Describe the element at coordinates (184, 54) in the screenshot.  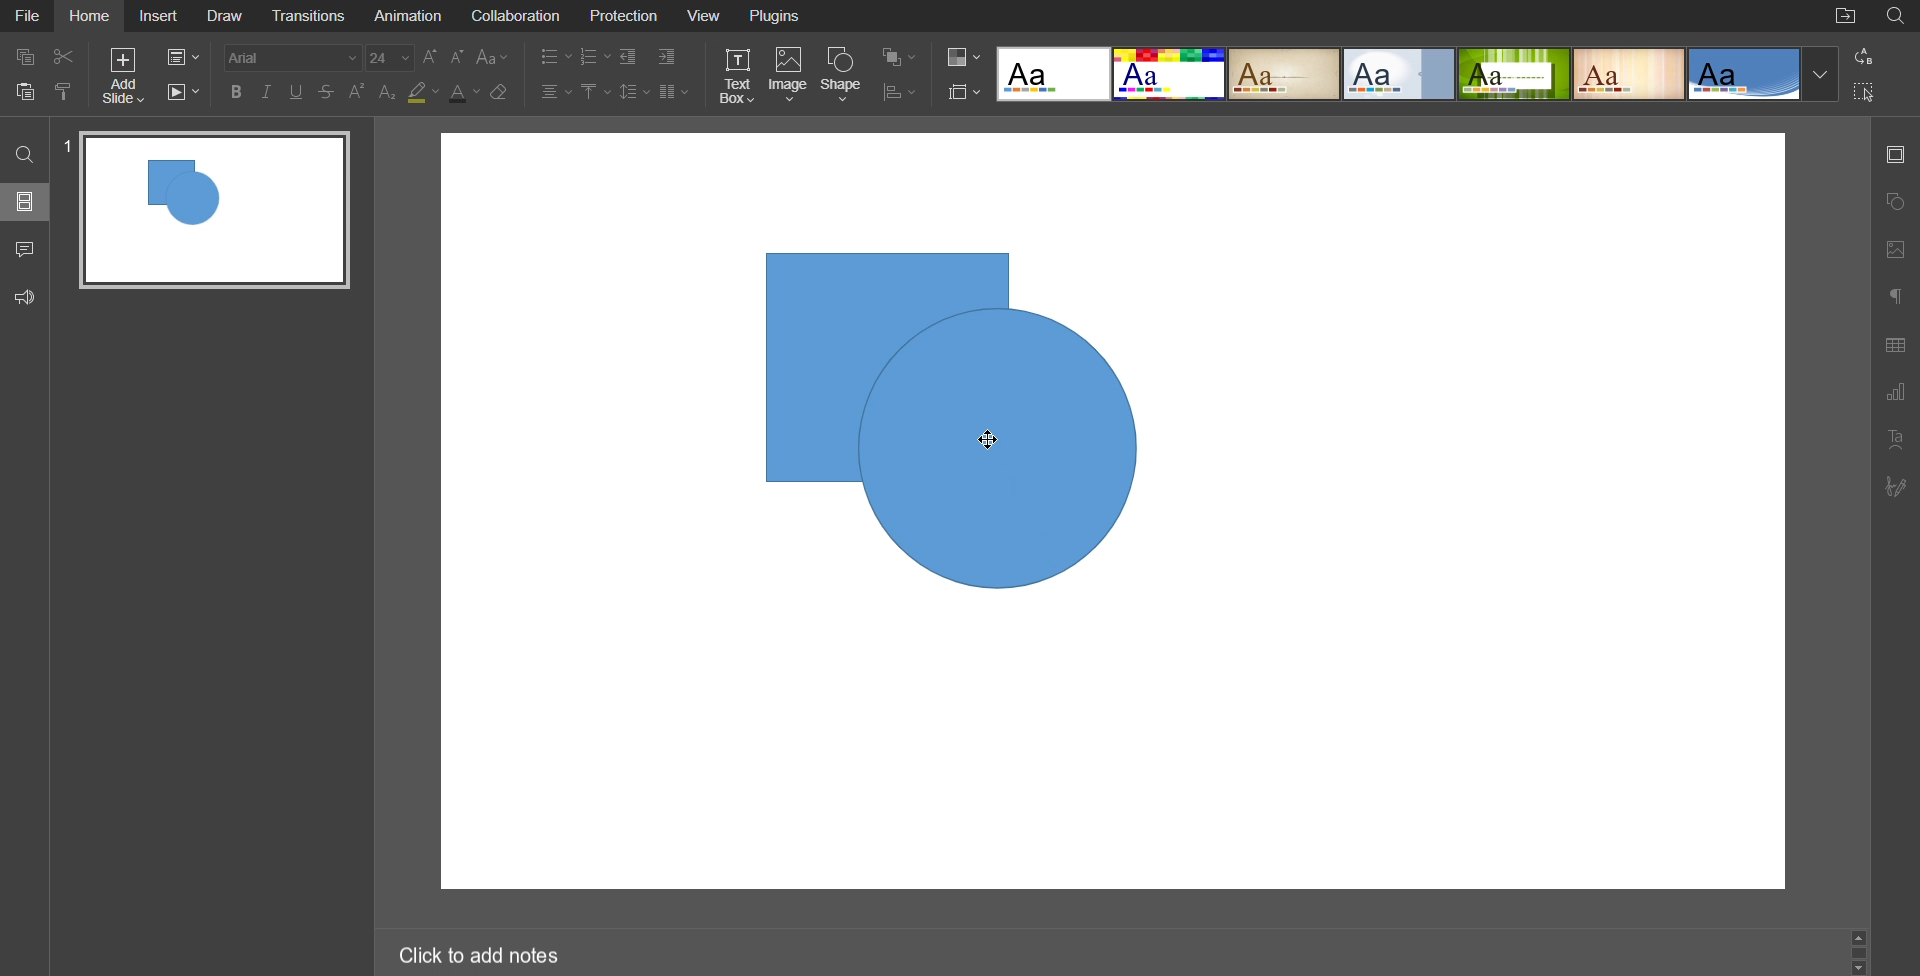
I see `Slide Settings` at that location.